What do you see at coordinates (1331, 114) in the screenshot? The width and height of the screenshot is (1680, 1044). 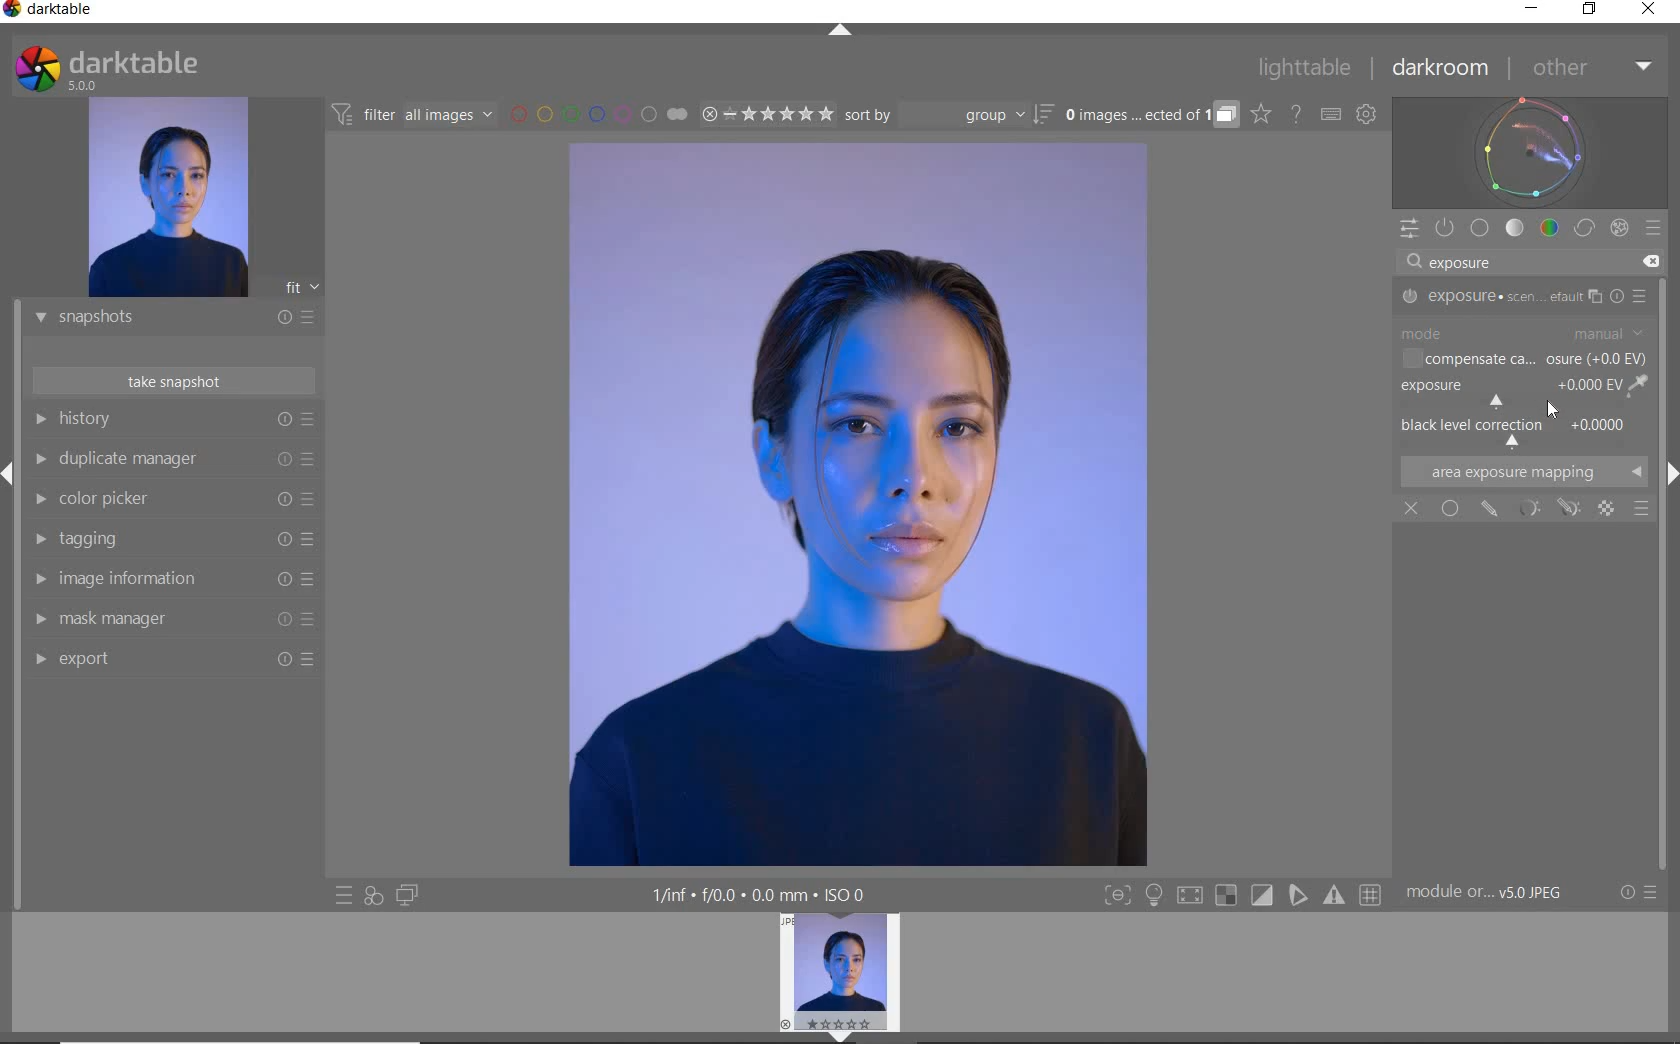 I see `SET KEYBOARD SHORTCUTS` at bounding box center [1331, 114].